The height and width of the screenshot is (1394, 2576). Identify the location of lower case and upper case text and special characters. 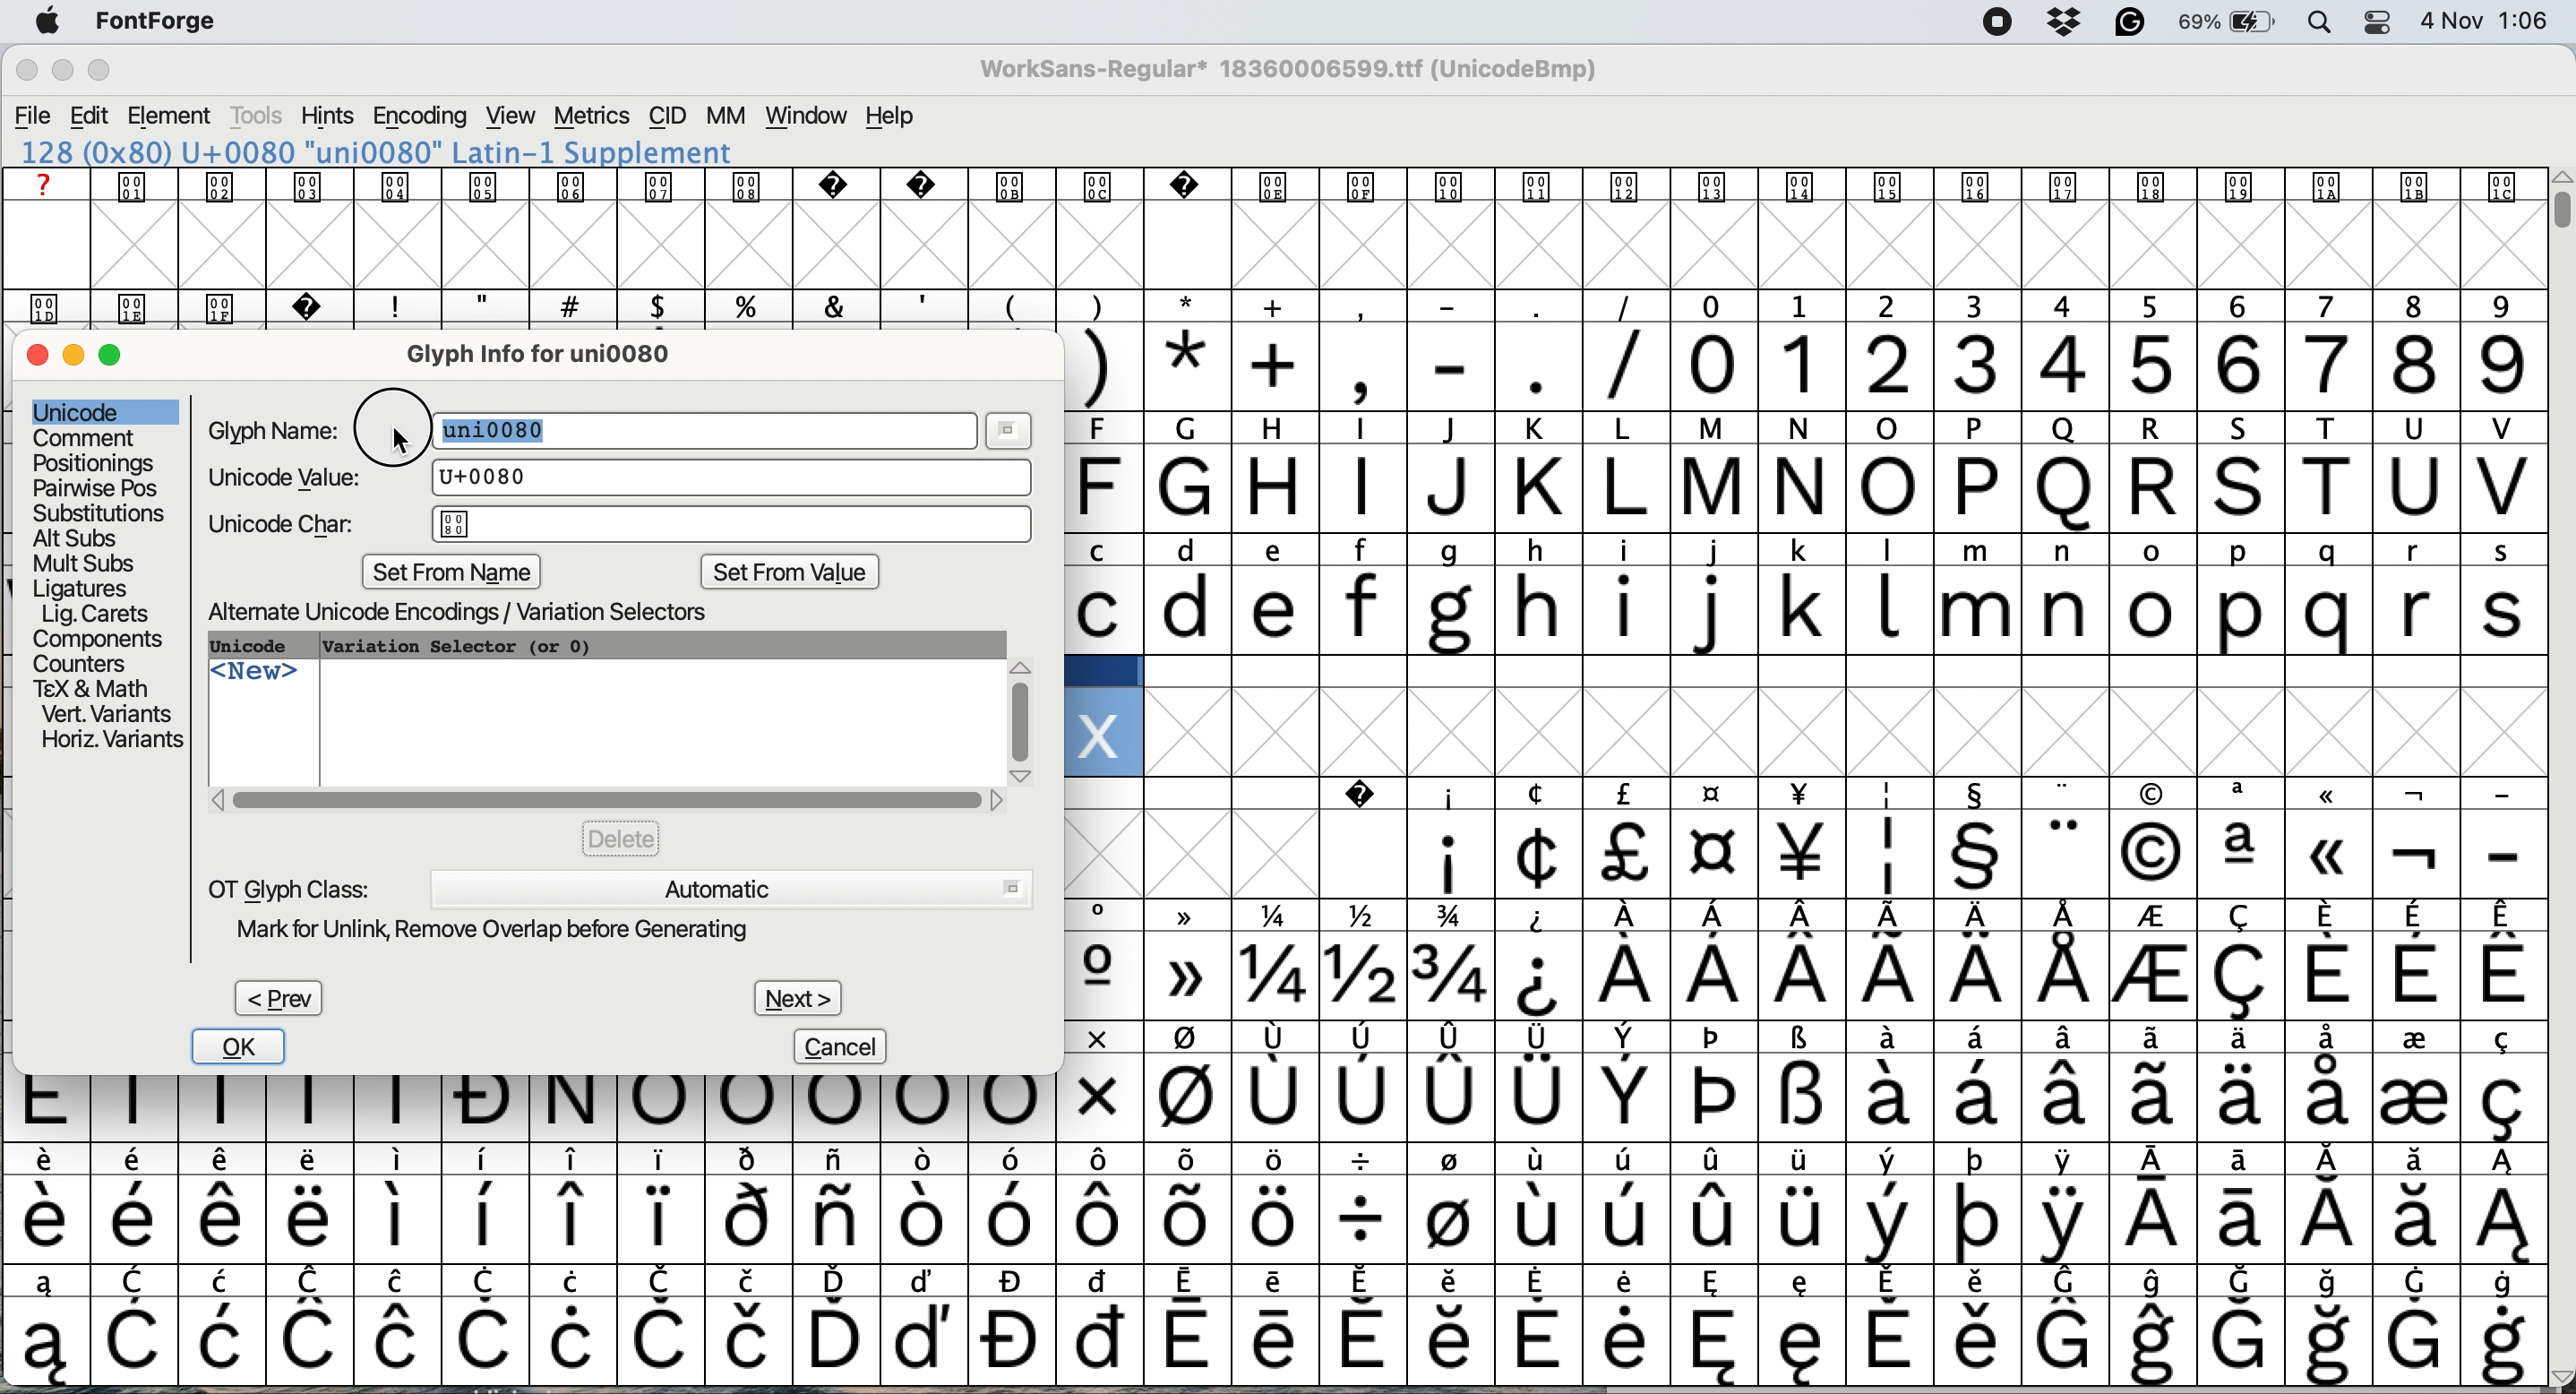
(1806, 551).